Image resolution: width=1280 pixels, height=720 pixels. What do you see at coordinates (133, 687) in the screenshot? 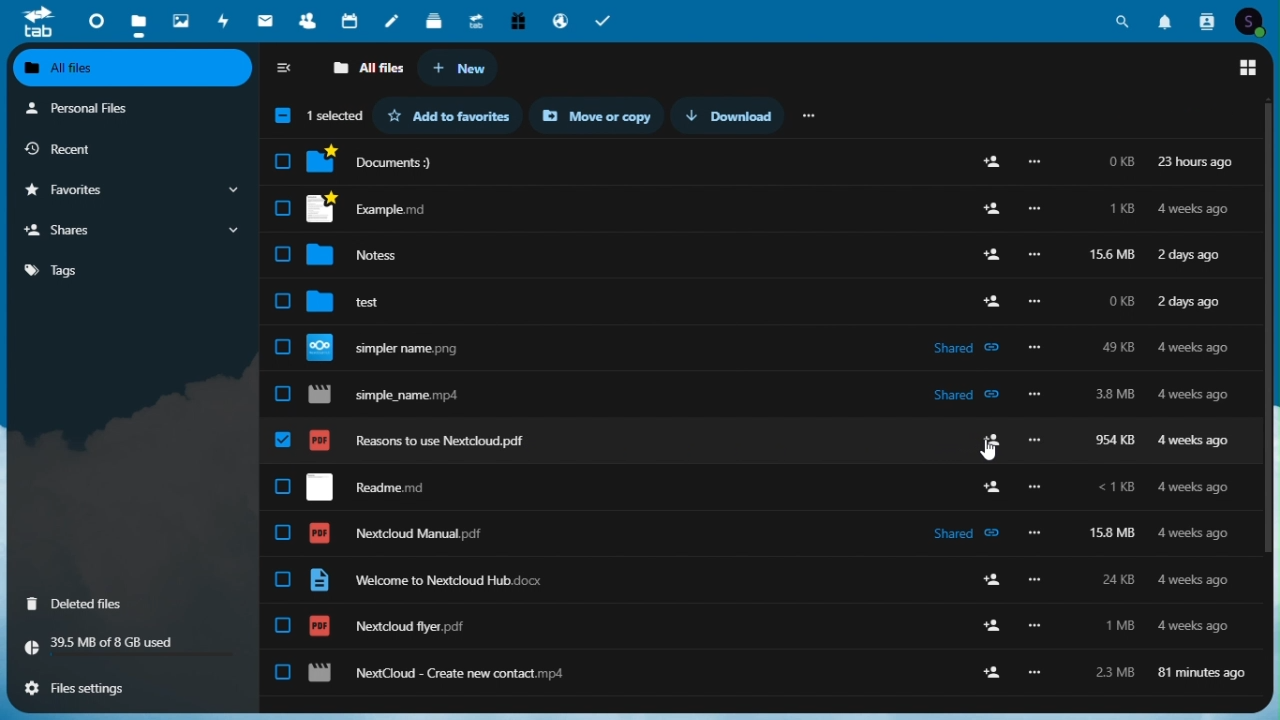
I see `files settings` at bounding box center [133, 687].